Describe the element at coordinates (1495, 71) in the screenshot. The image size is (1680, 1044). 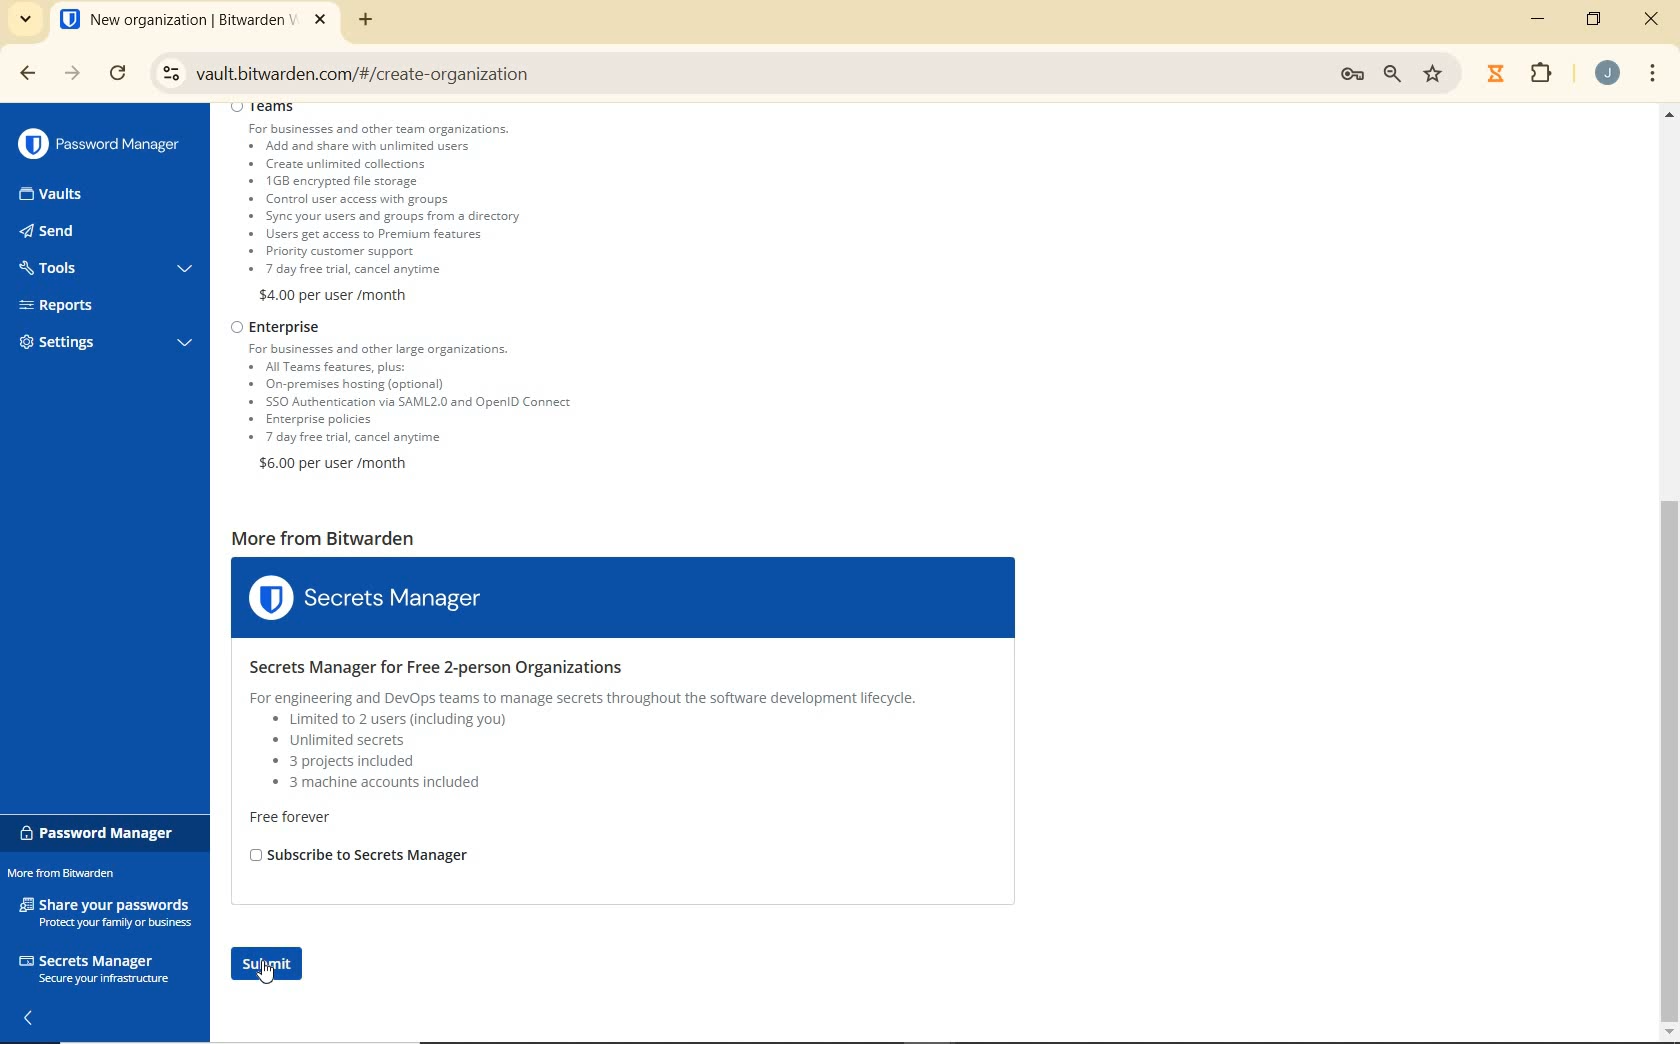
I see `JIBBLE` at that location.